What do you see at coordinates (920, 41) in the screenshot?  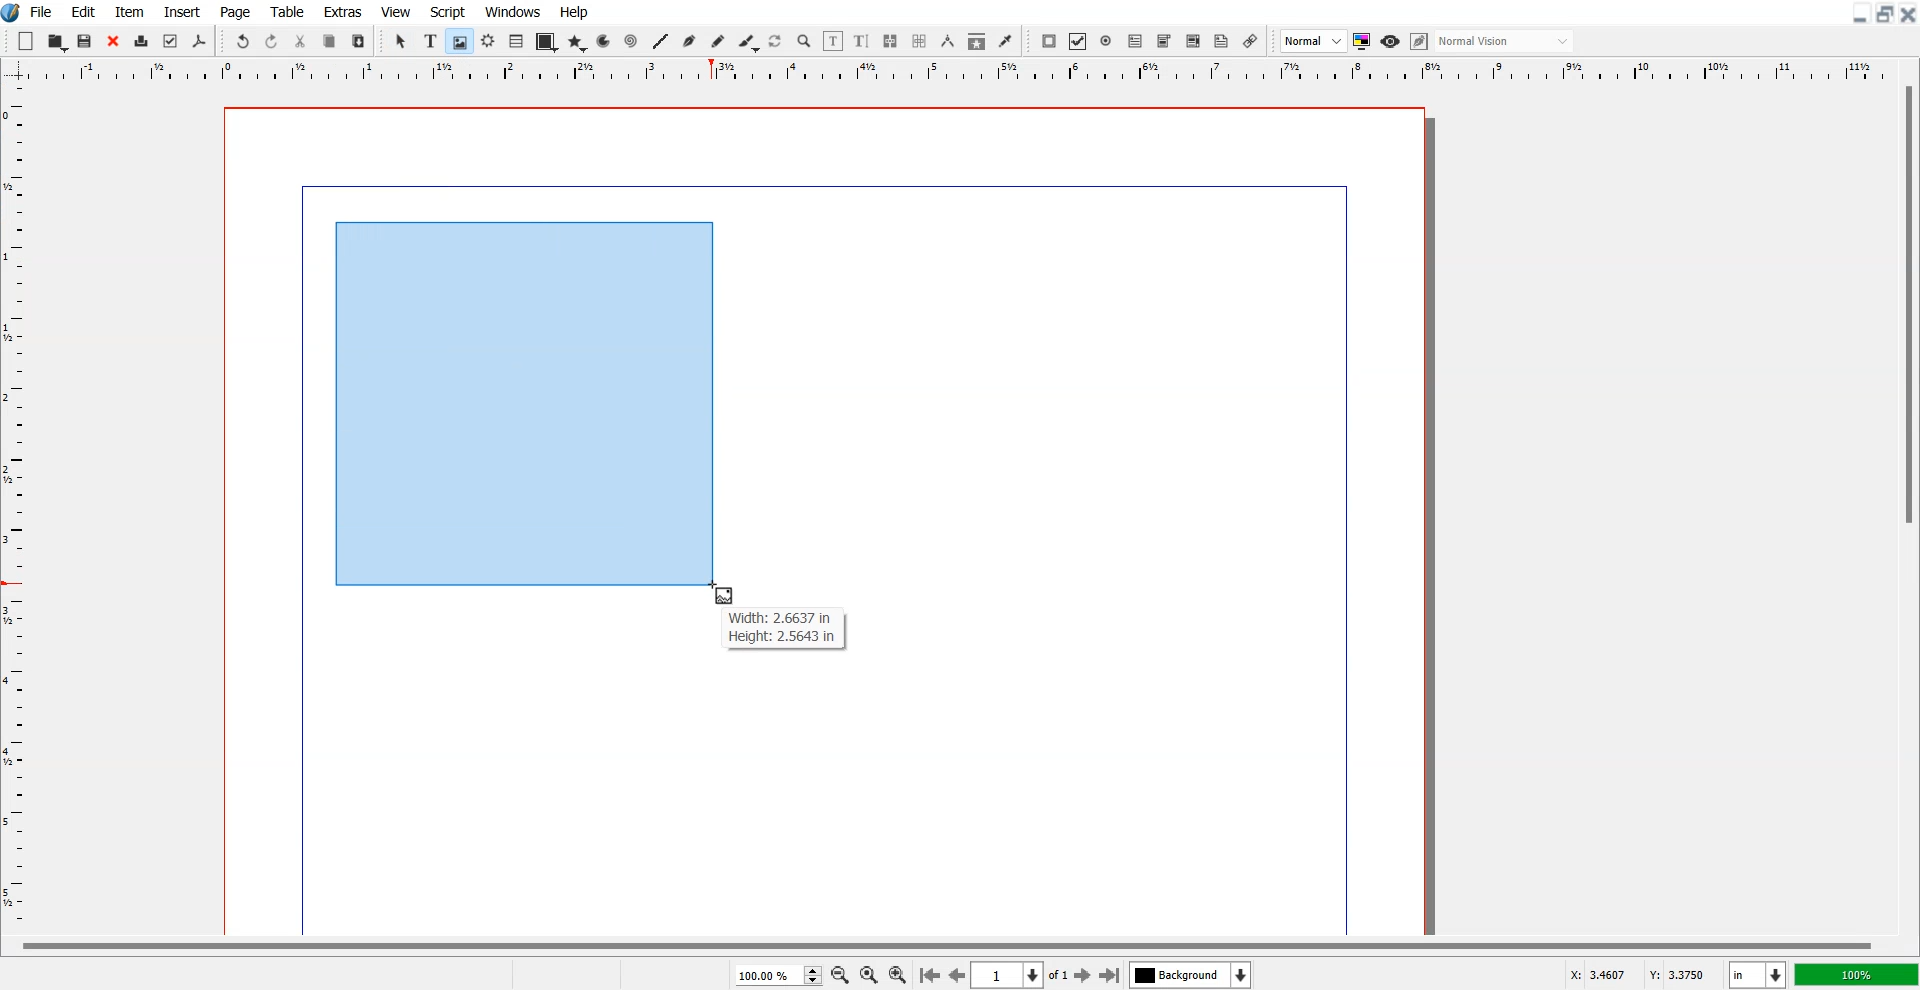 I see `Unlink Text frame` at bounding box center [920, 41].